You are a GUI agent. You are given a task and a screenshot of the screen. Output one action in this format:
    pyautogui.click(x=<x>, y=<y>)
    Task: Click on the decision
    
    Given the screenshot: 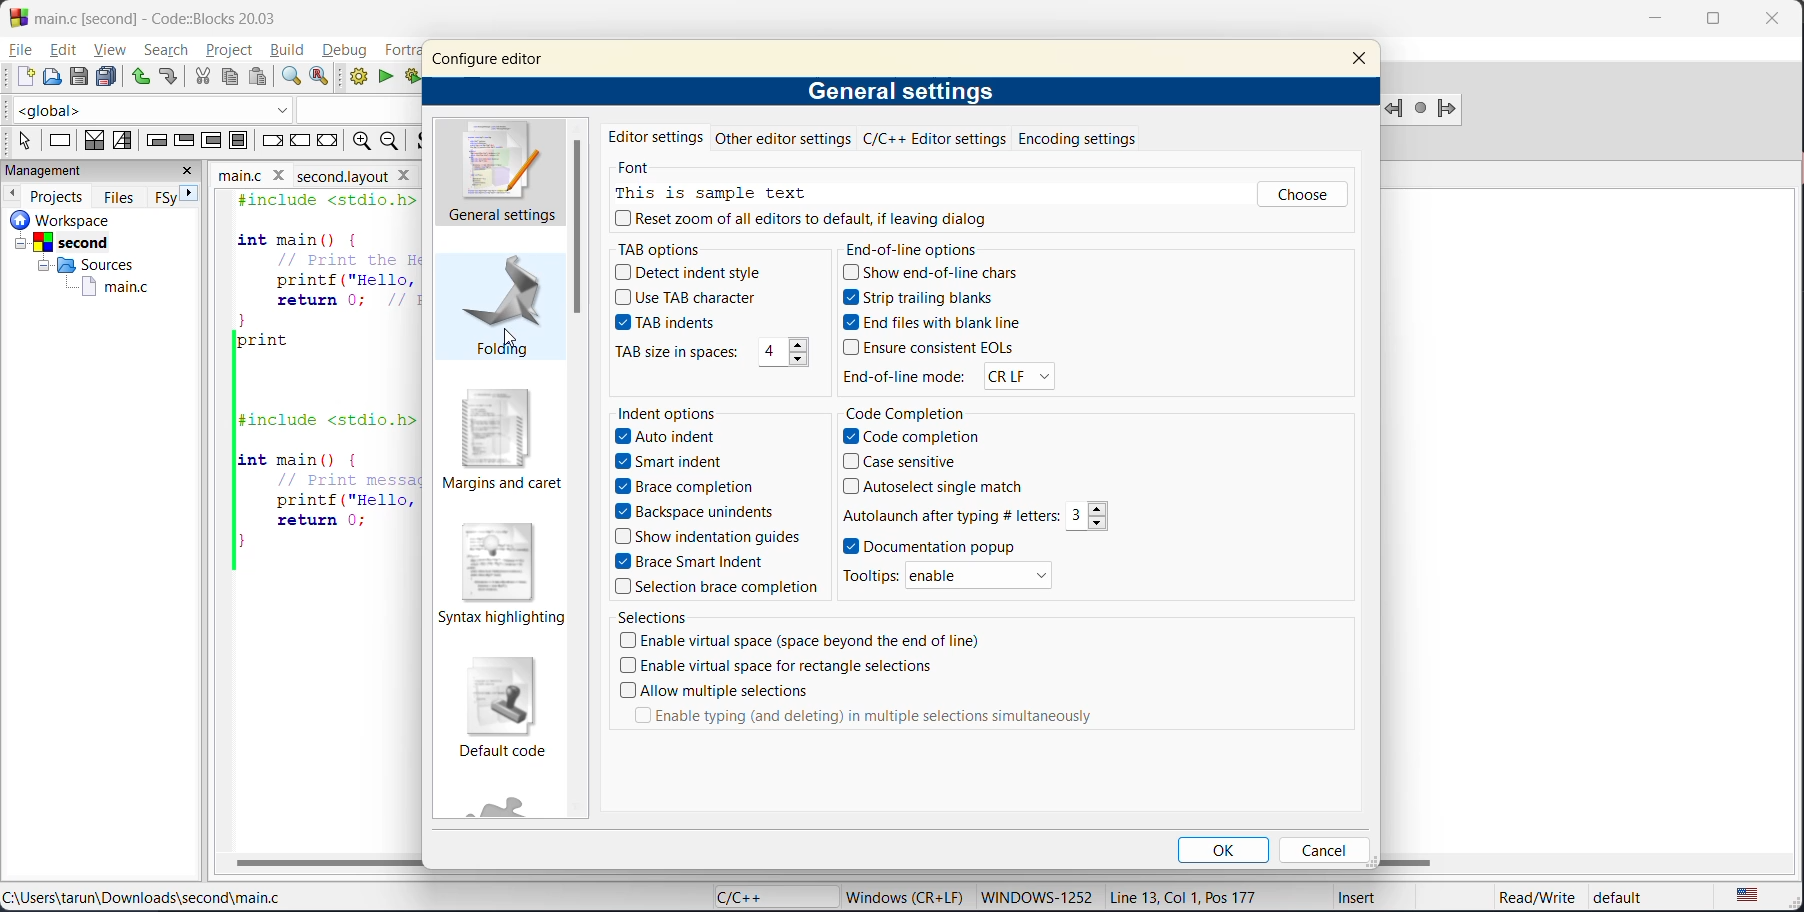 What is the action you would take?
    pyautogui.click(x=94, y=141)
    